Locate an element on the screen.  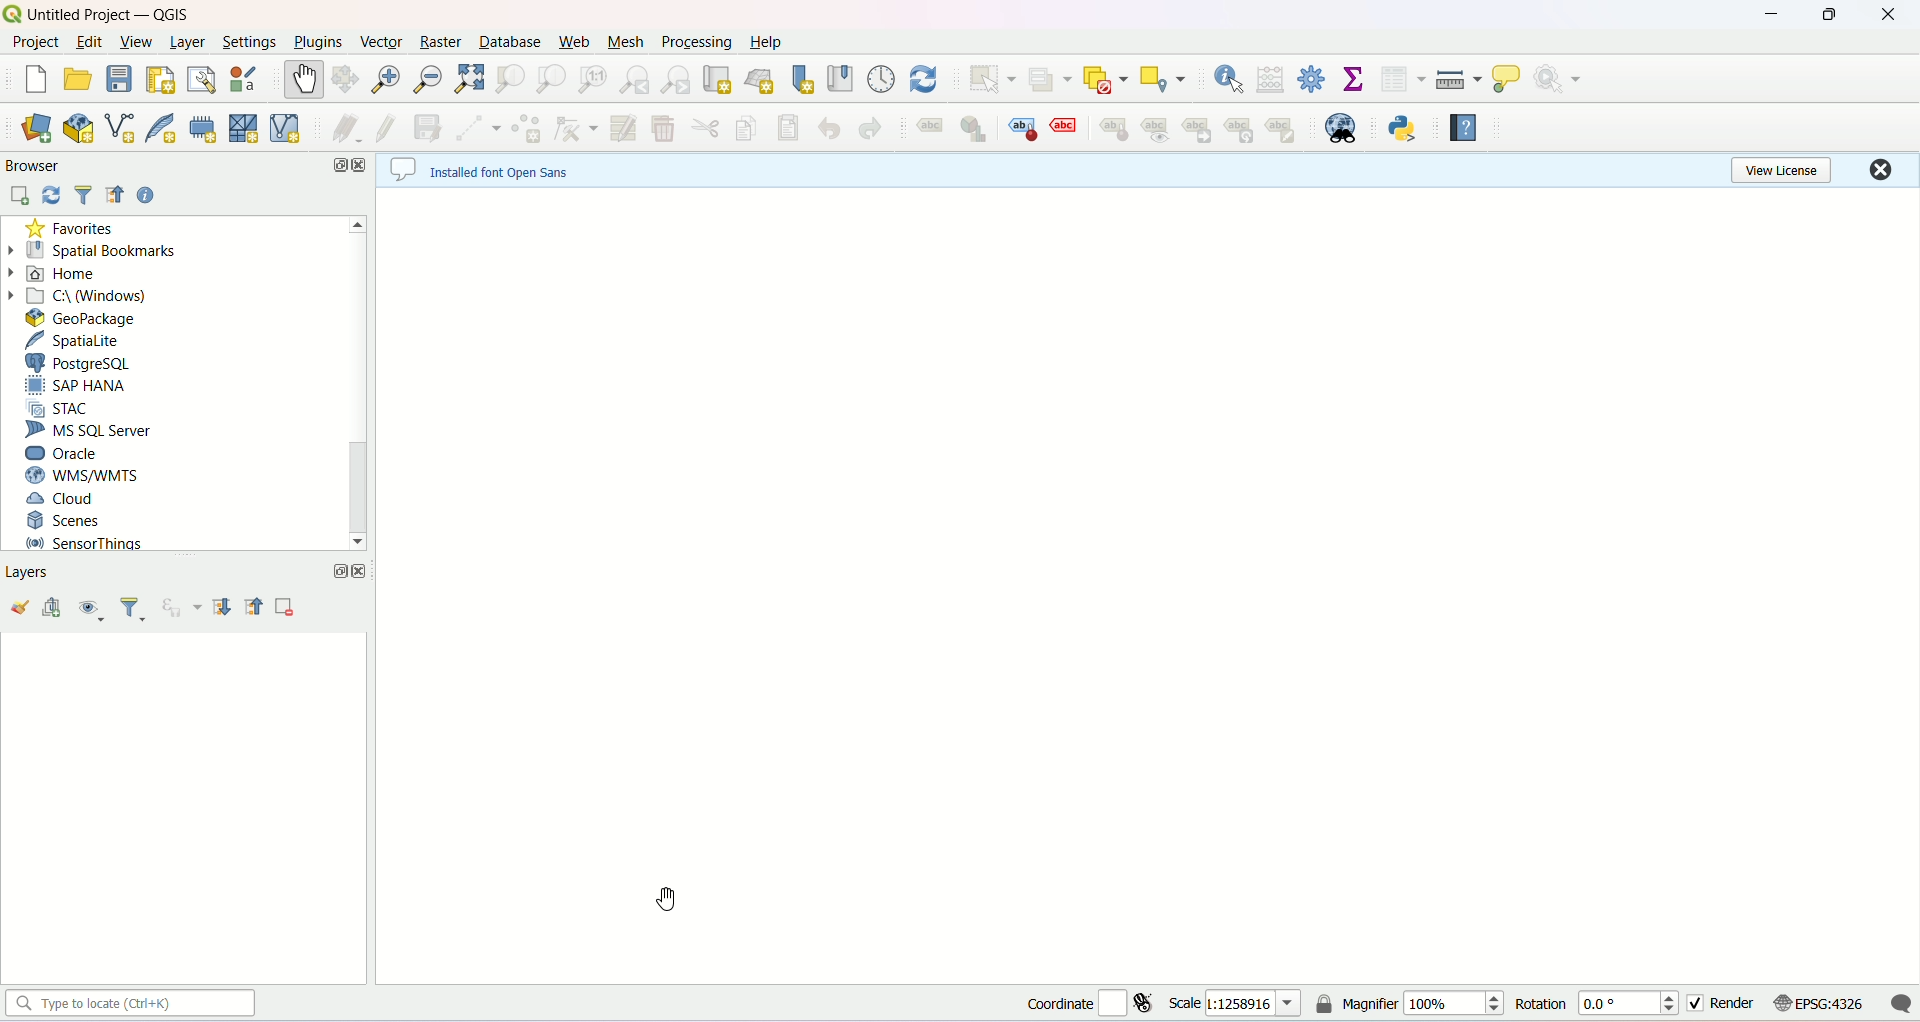
 is located at coordinates (1506, 75).